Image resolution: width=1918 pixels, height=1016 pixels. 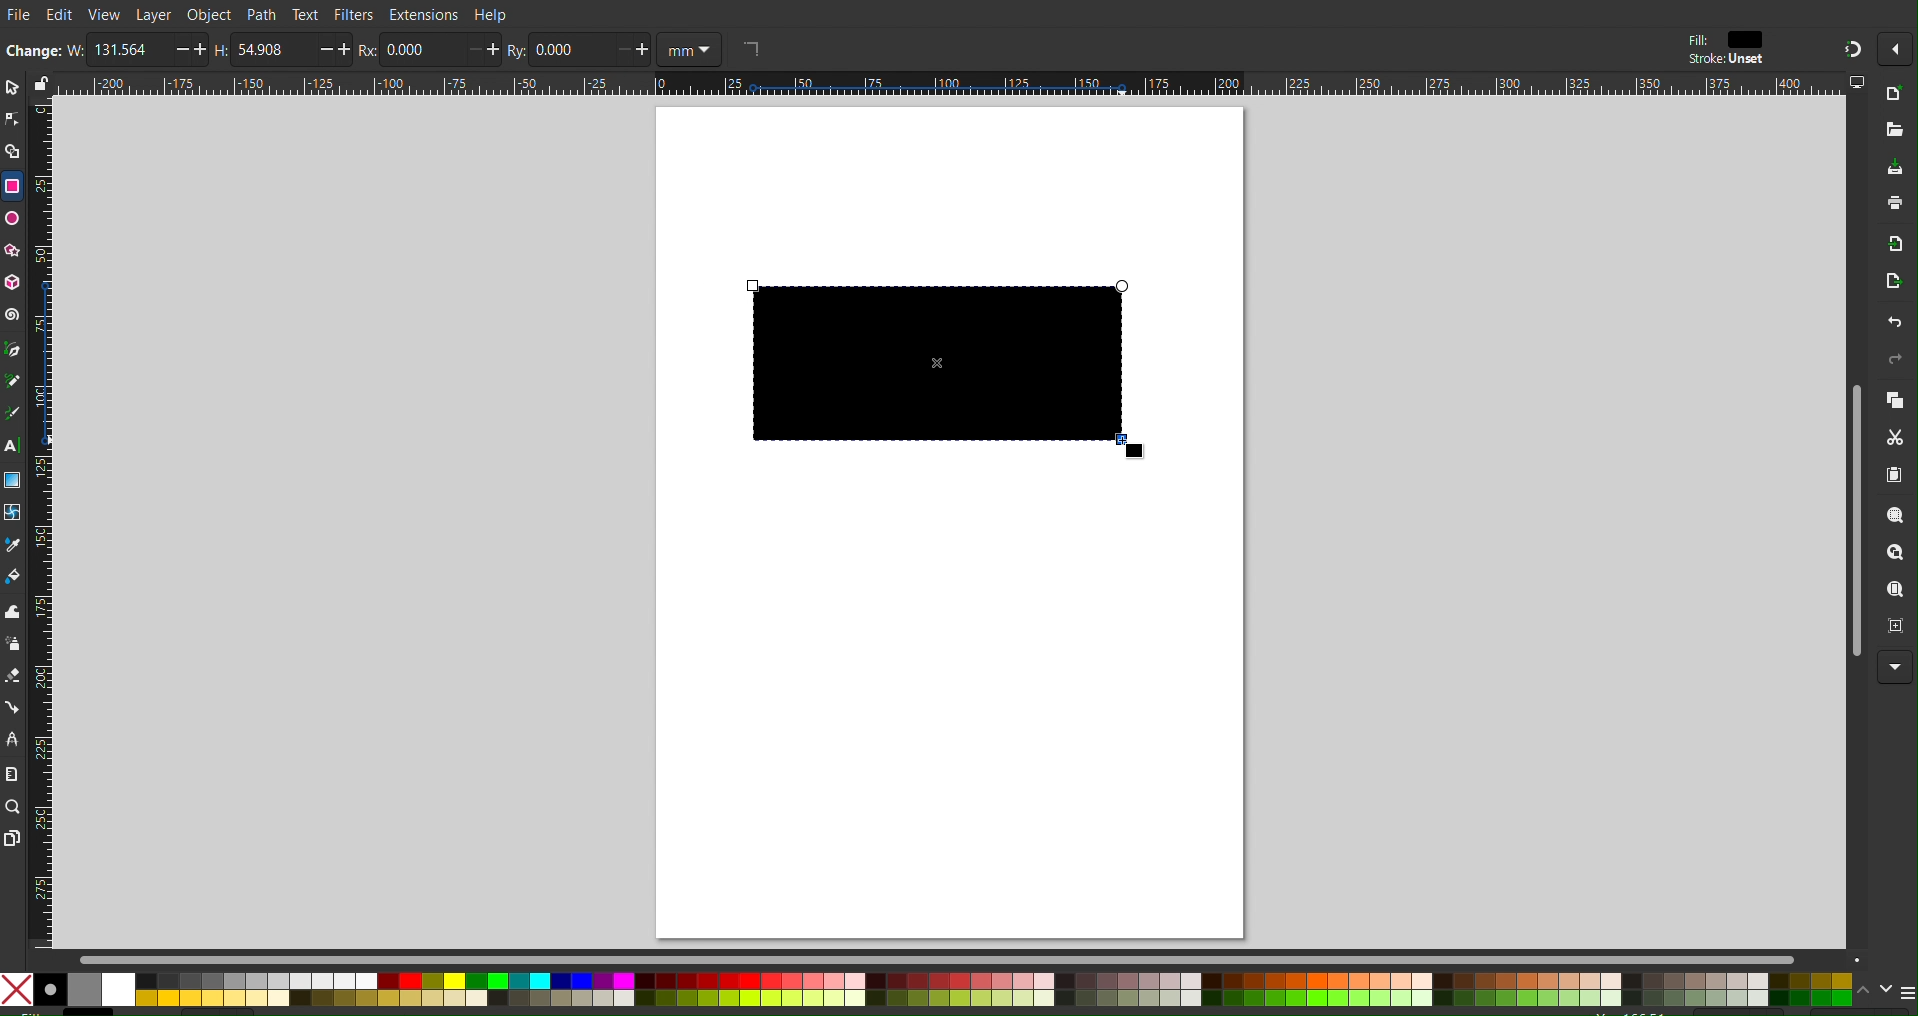 I want to click on Path, so click(x=259, y=15).